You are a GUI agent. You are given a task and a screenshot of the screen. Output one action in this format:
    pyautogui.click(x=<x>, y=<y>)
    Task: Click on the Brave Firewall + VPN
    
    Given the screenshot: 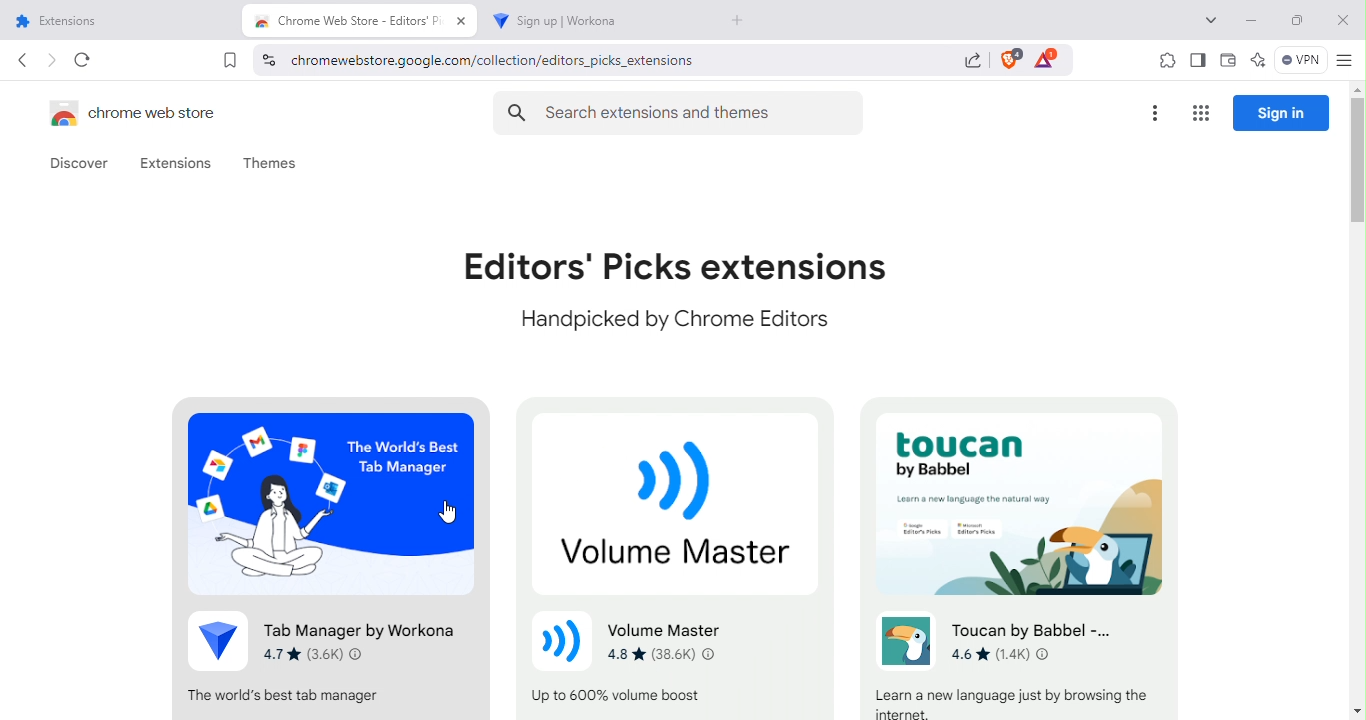 What is the action you would take?
    pyautogui.click(x=1300, y=61)
    